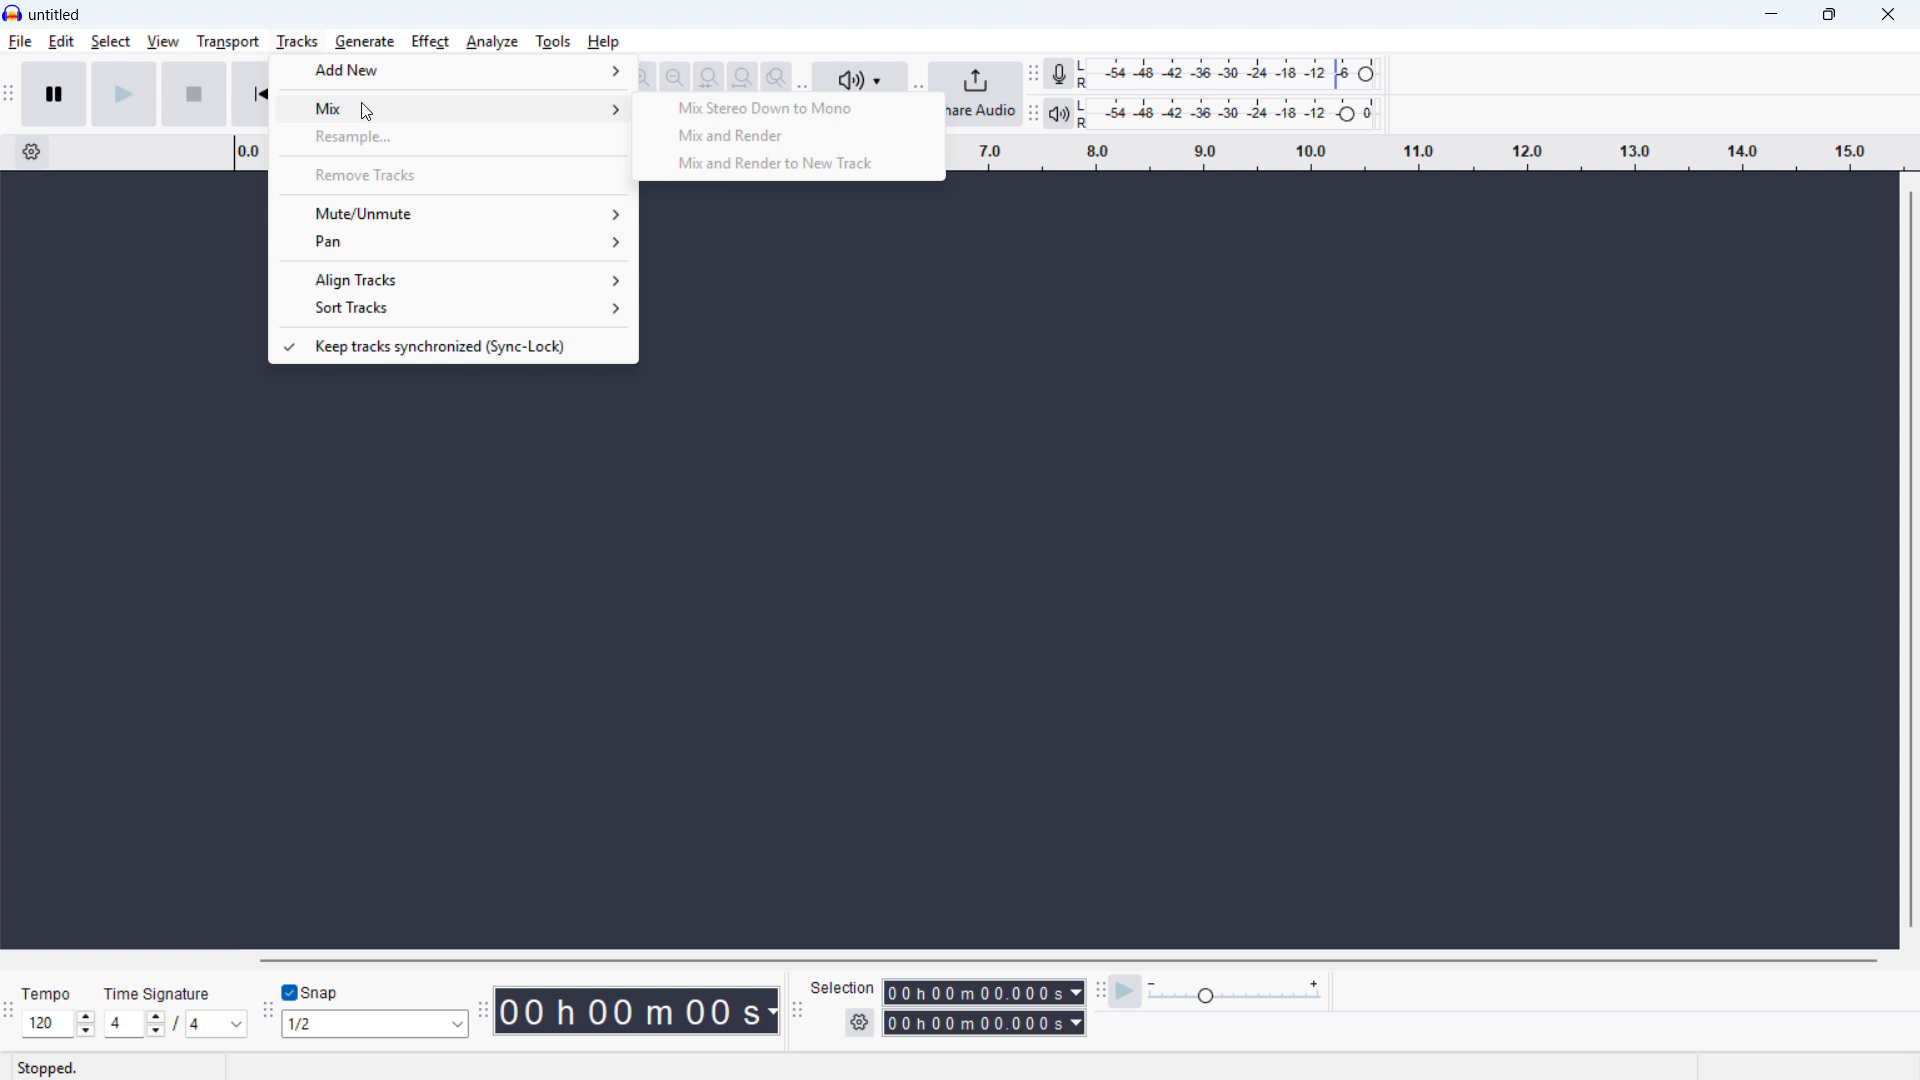 Image resolution: width=1920 pixels, height=1080 pixels. What do you see at coordinates (47, 994) in the screenshot?
I see `tempo` at bounding box center [47, 994].